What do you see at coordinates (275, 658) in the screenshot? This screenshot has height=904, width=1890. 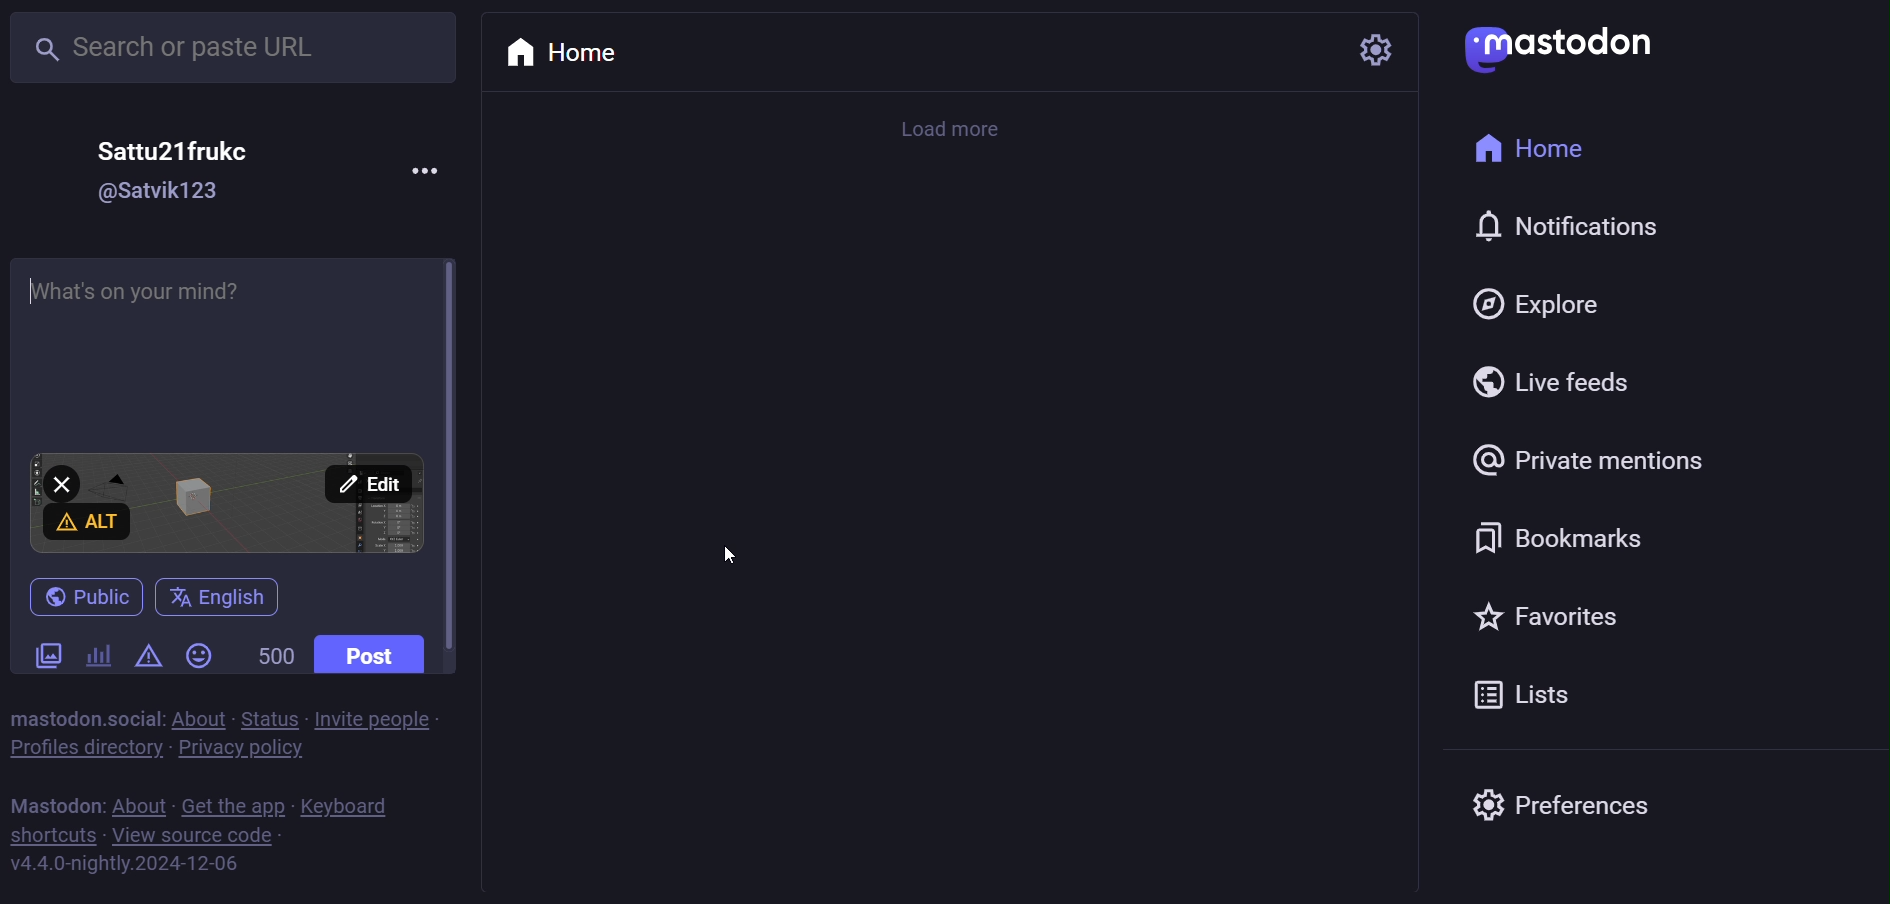 I see `word limit` at bounding box center [275, 658].